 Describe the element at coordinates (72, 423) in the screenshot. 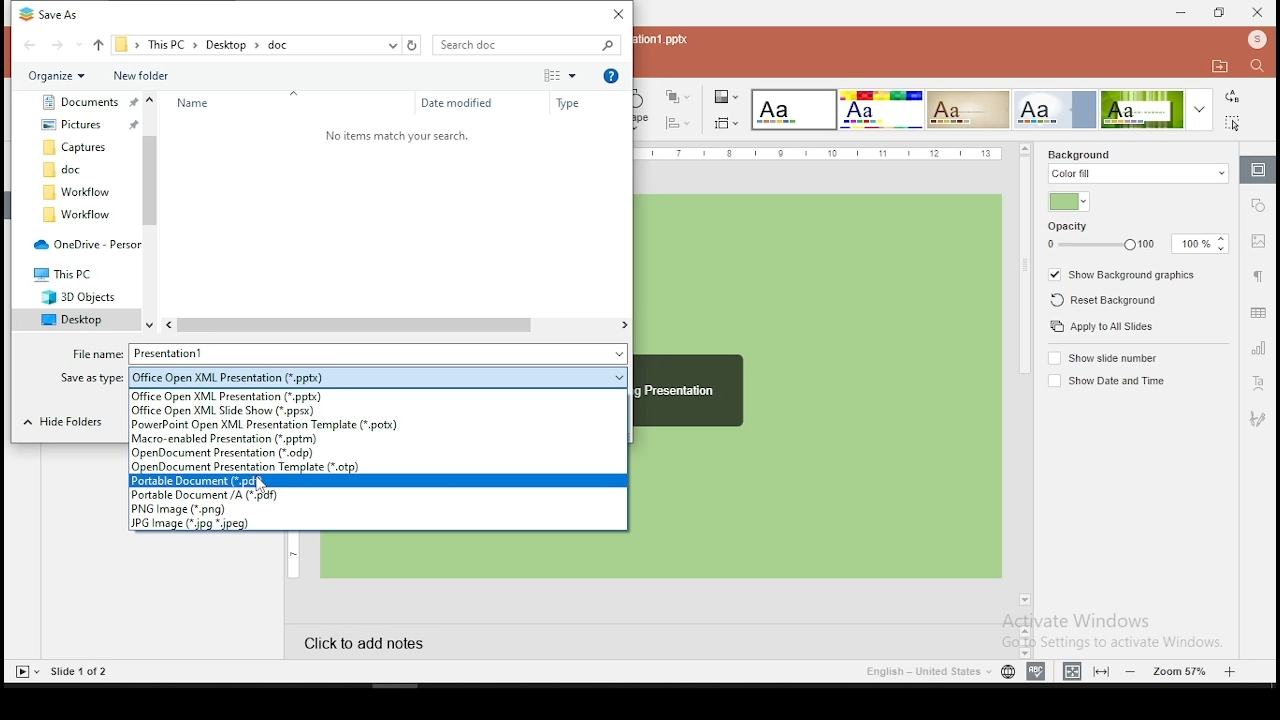

I see `Hide Folders` at that location.